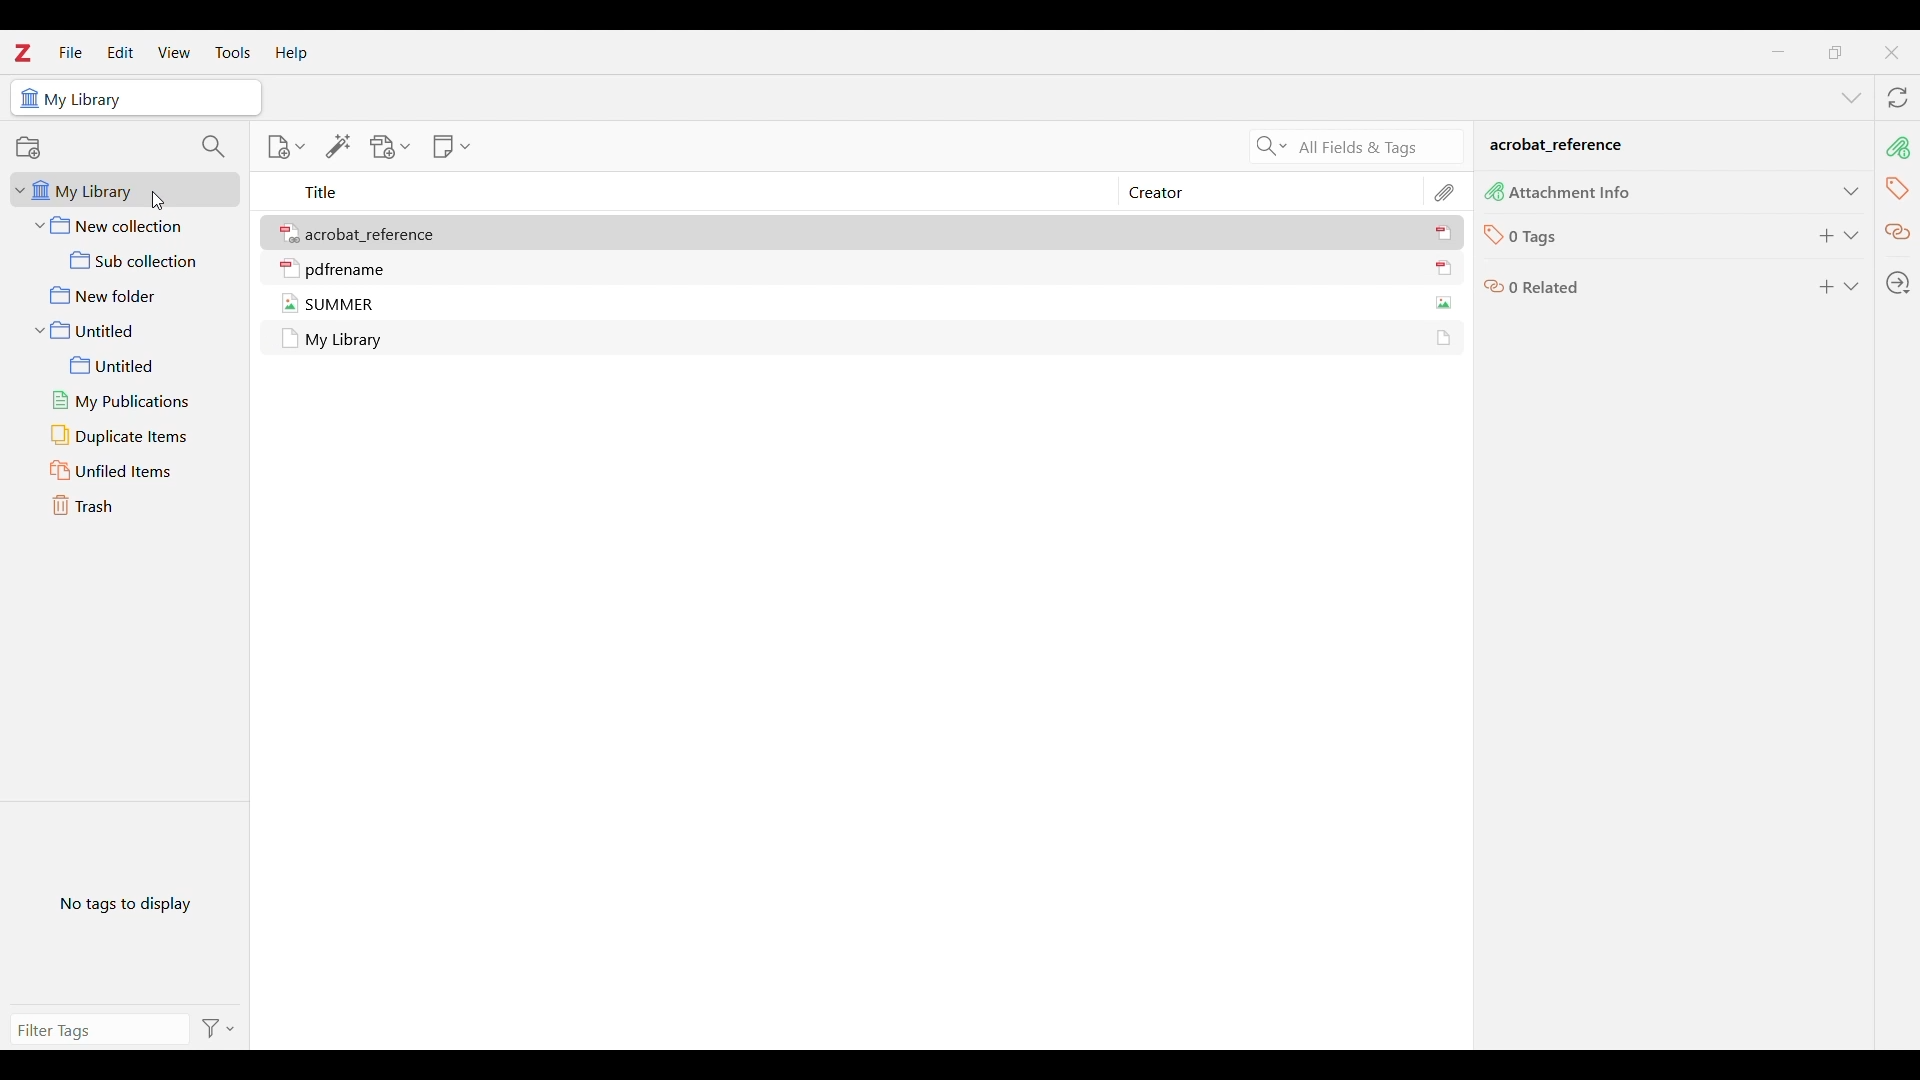 This screenshot has width=1920, height=1080. What do you see at coordinates (132, 366) in the screenshot?
I see `Untitled sub folder` at bounding box center [132, 366].